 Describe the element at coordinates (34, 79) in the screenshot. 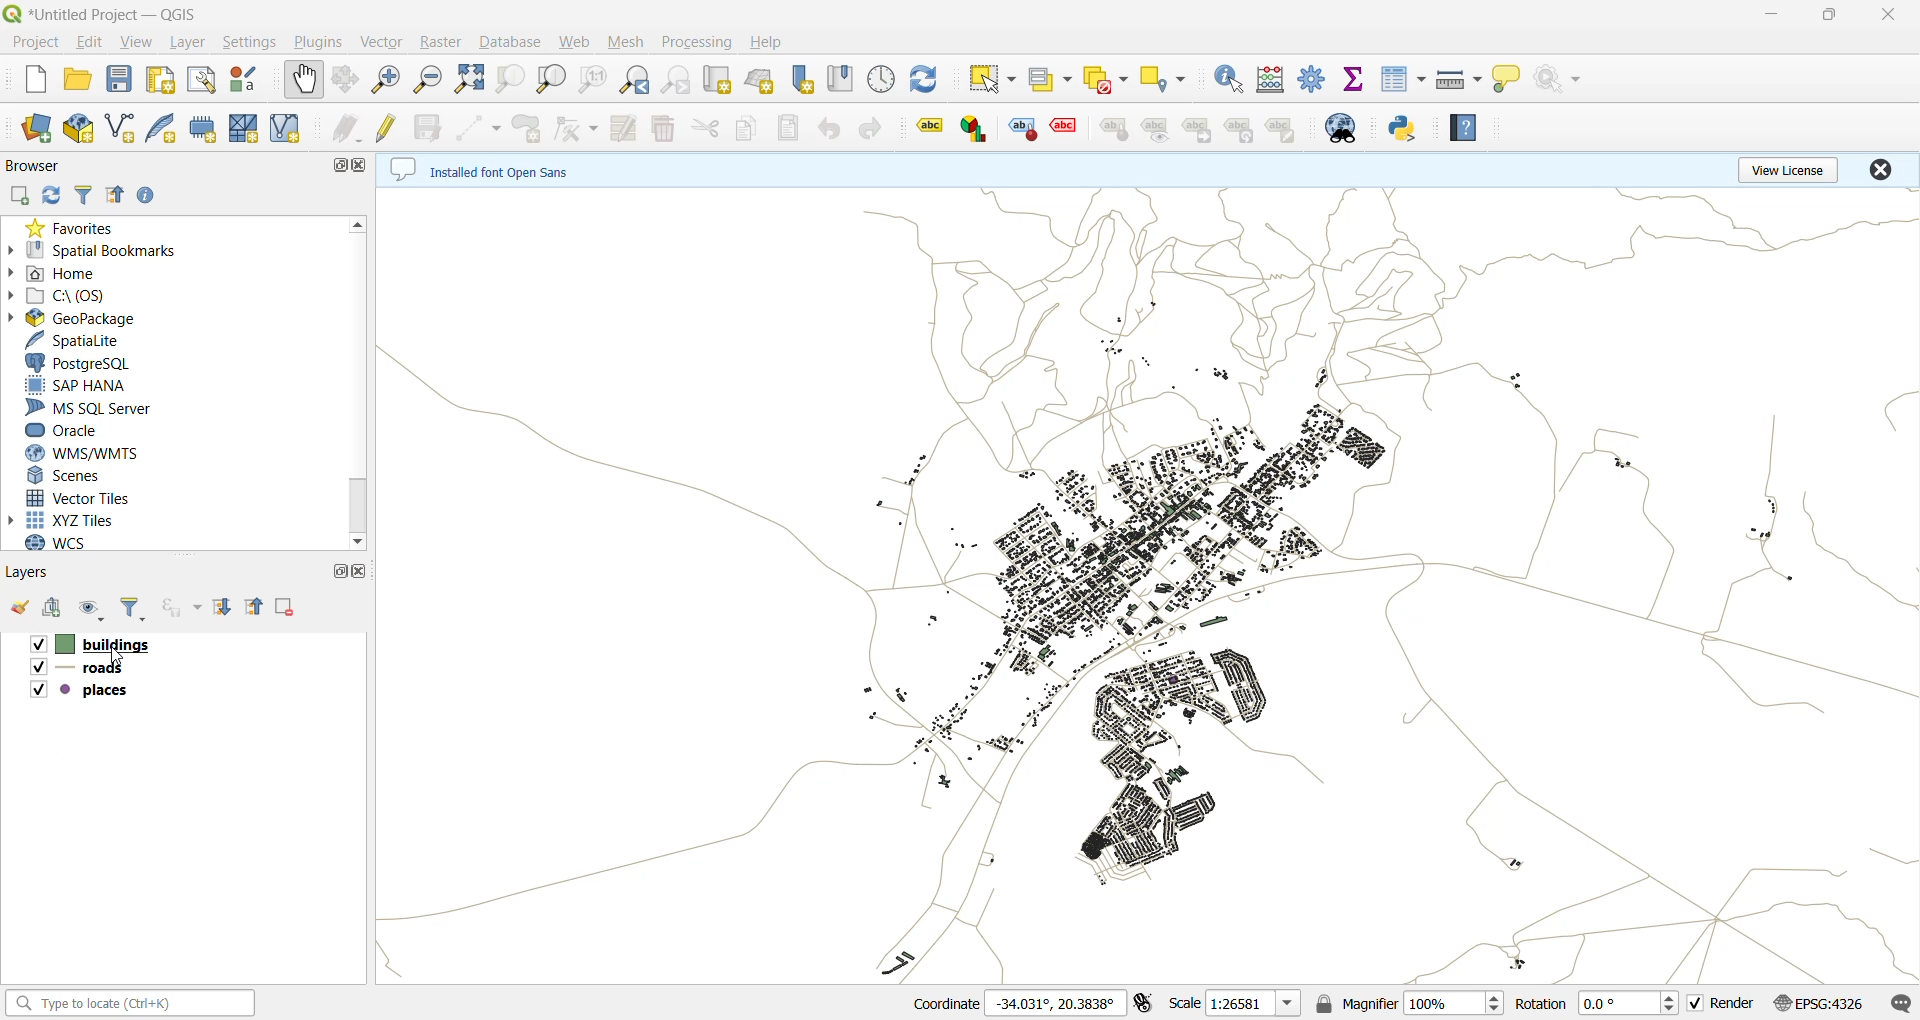

I see `new` at that location.